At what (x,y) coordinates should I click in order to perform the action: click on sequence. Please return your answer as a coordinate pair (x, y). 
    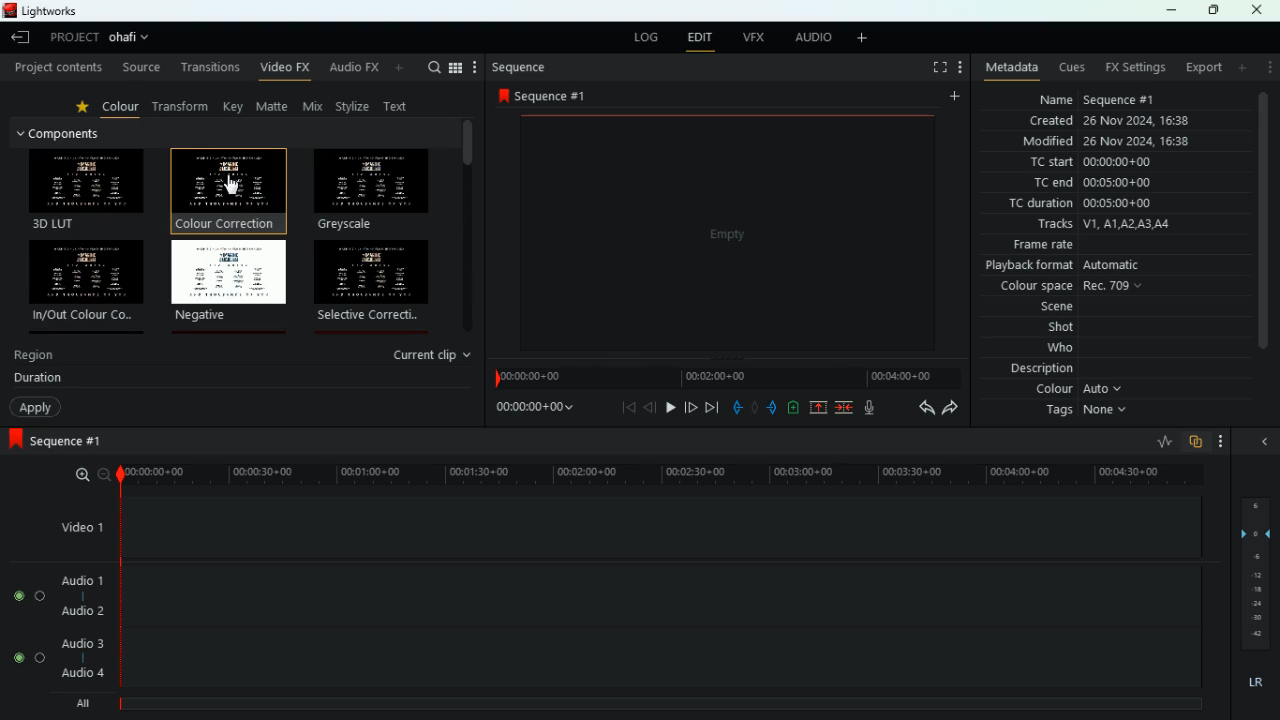
    Looking at the image, I should click on (520, 68).